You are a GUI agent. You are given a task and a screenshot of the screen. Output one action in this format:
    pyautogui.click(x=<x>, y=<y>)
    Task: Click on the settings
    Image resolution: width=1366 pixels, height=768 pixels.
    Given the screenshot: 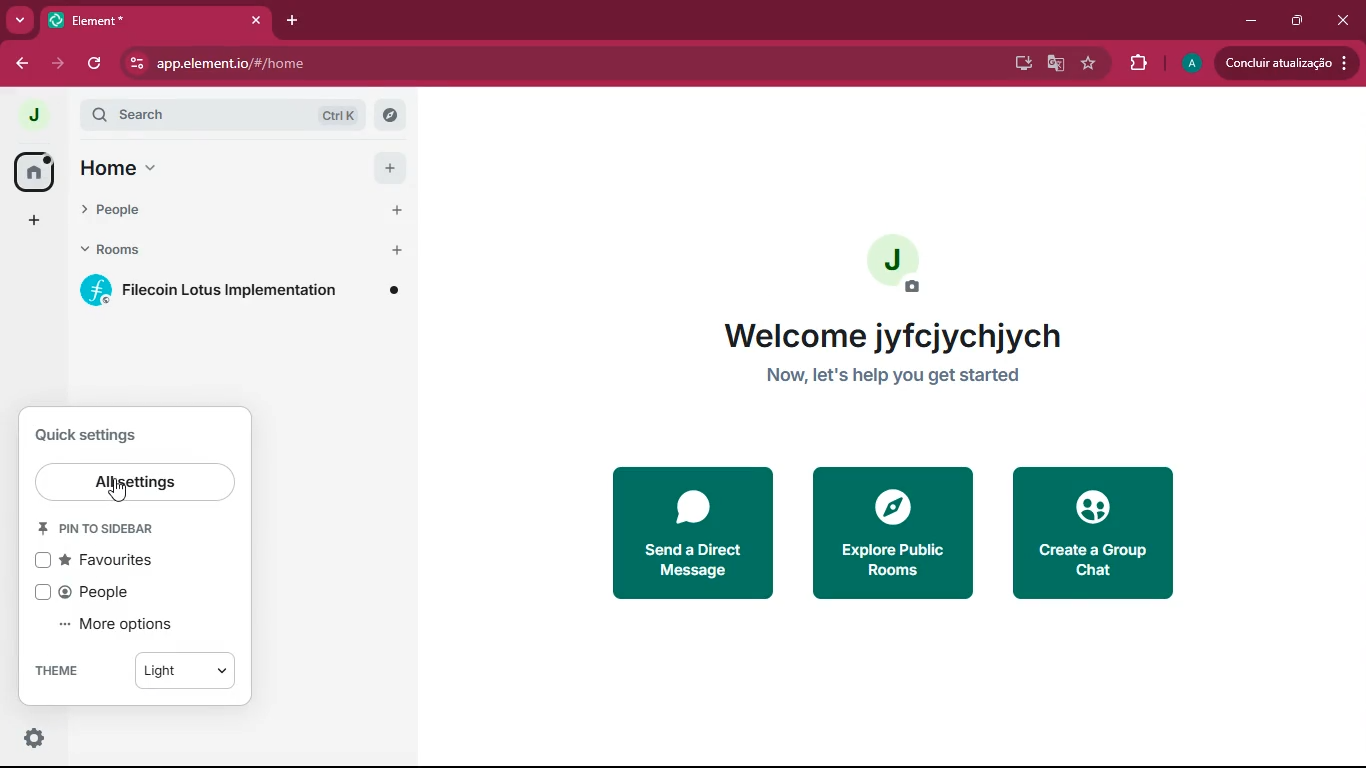 What is the action you would take?
    pyautogui.click(x=94, y=436)
    